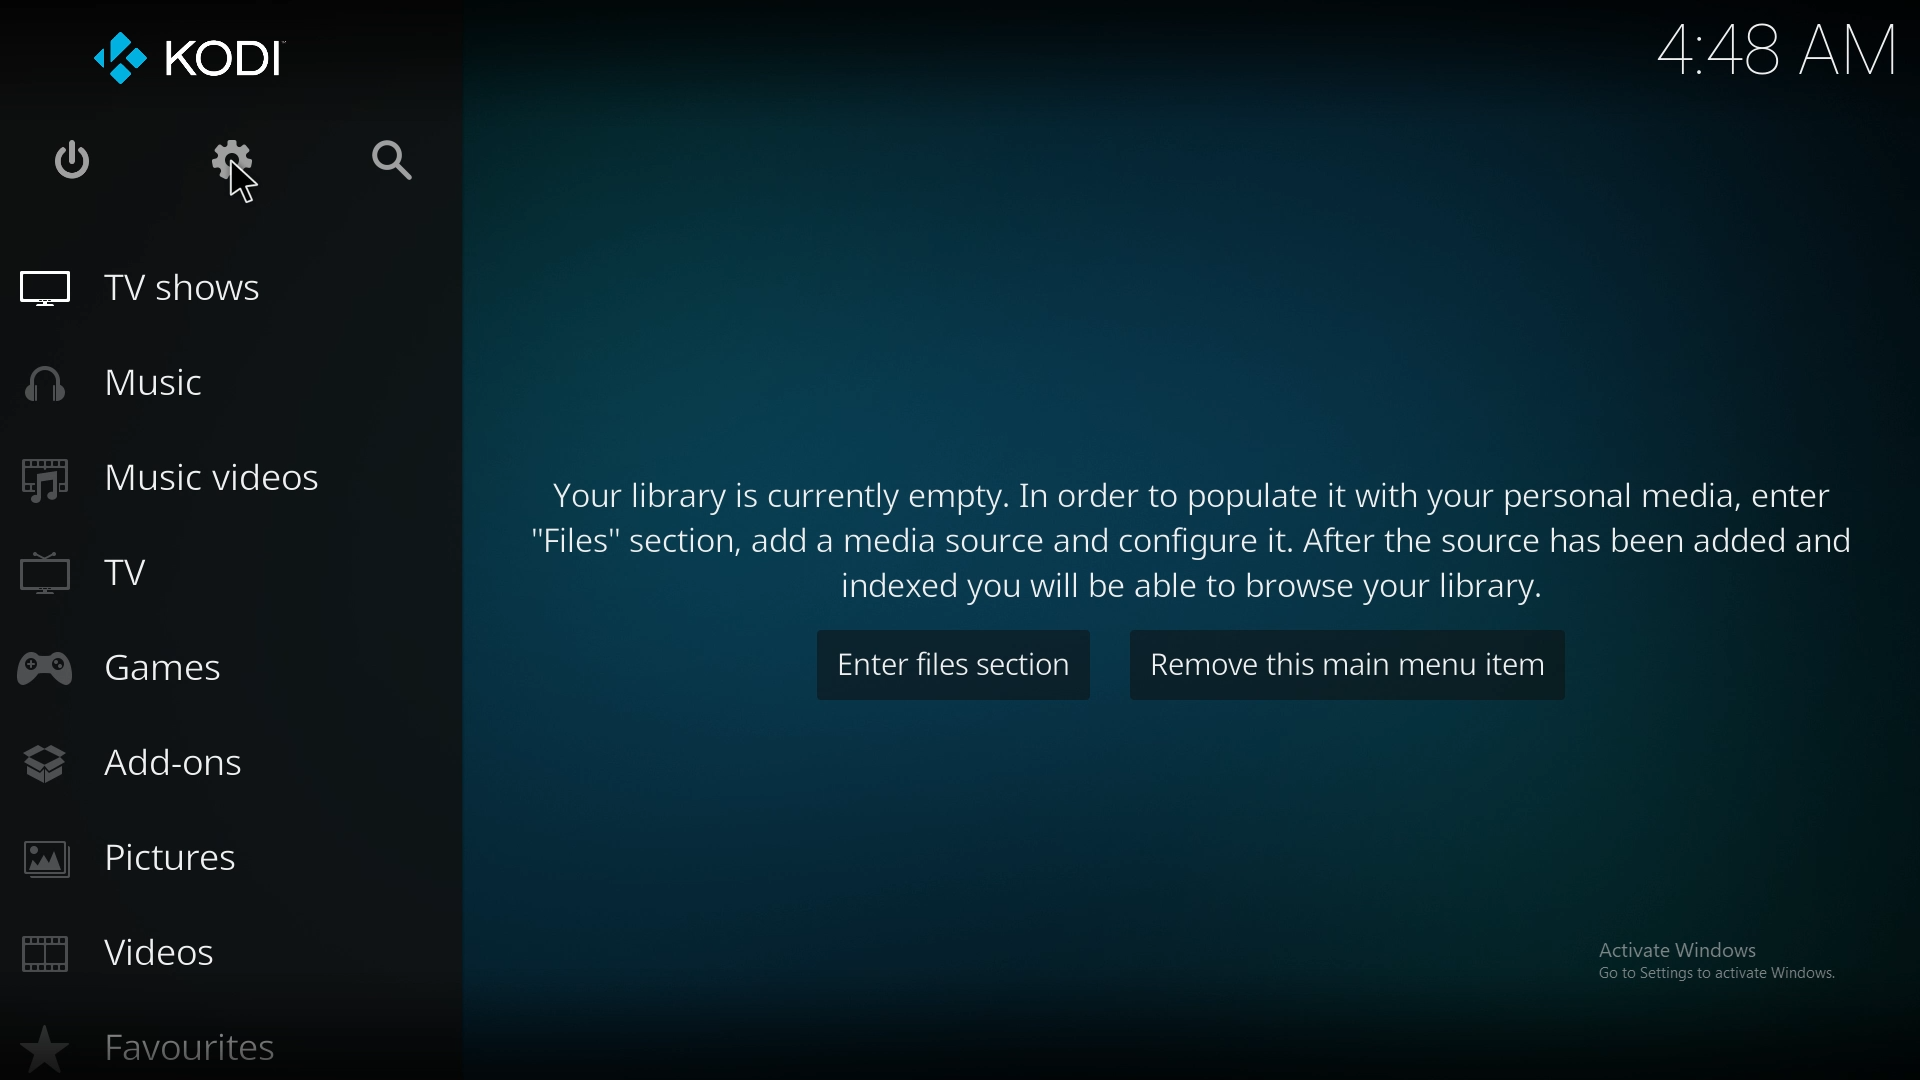  What do you see at coordinates (1716, 960) in the screenshot?
I see `` at bounding box center [1716, 960].